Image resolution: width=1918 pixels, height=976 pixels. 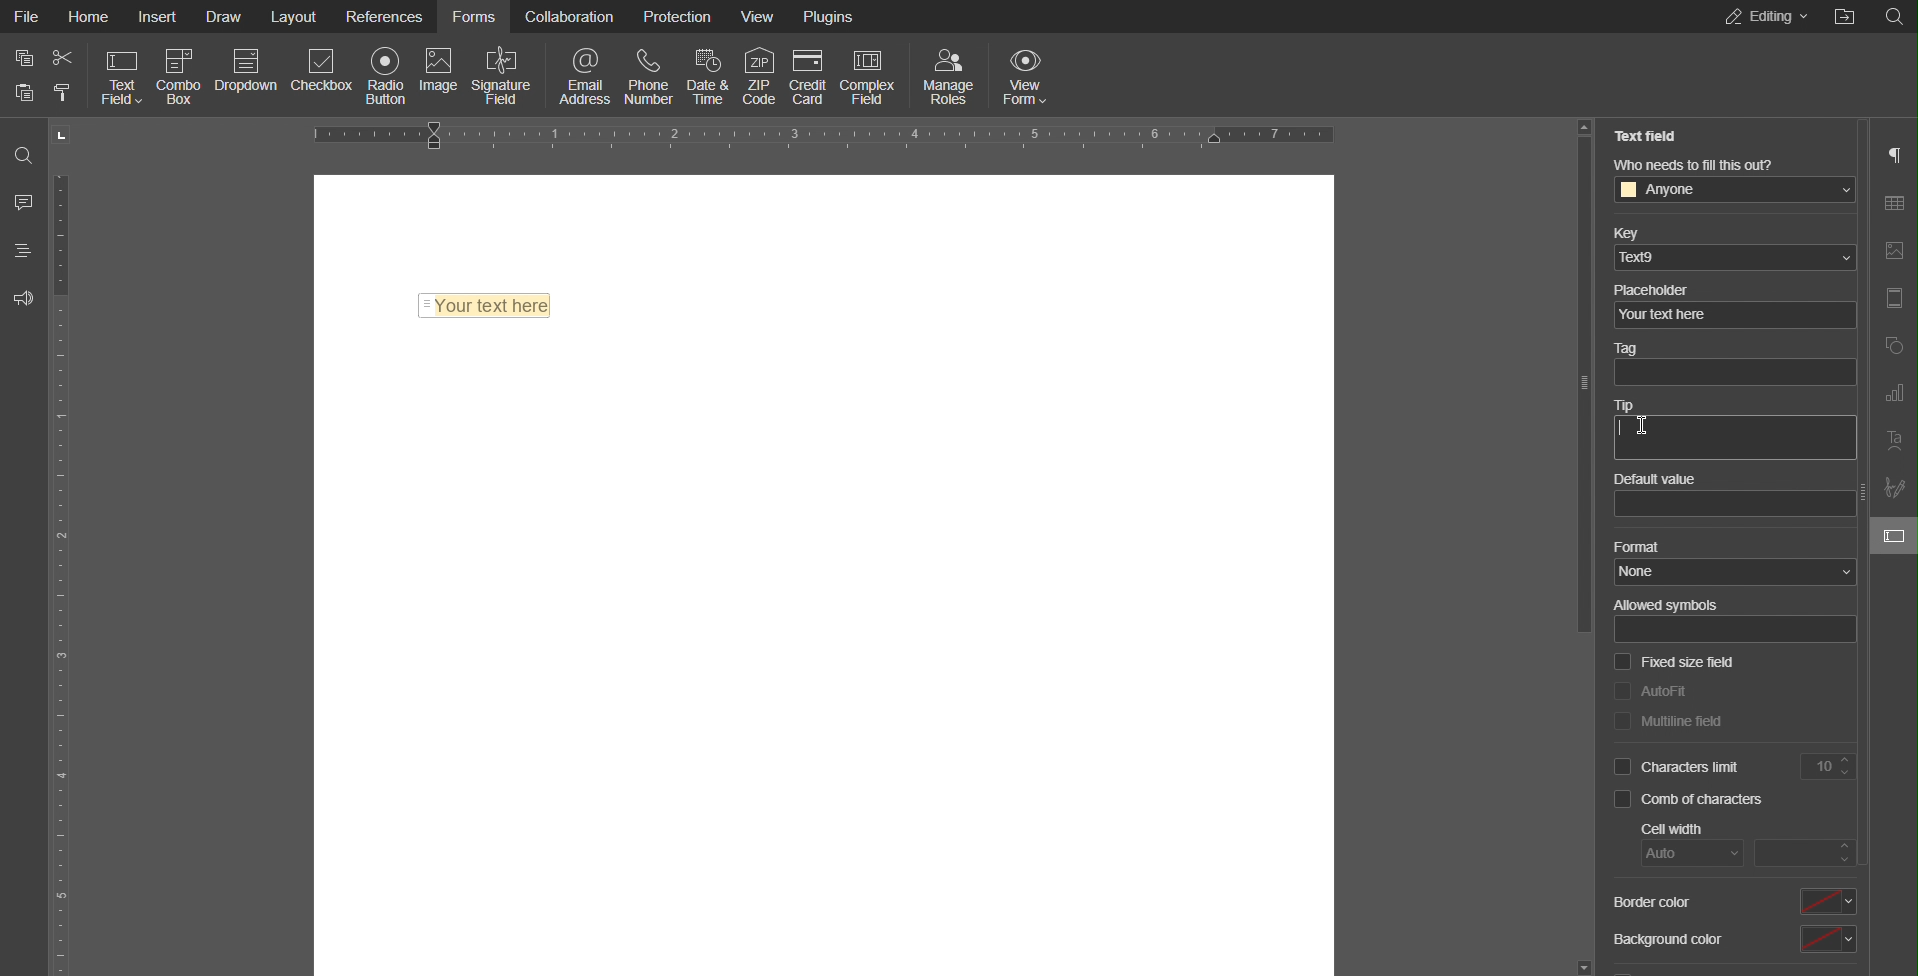 What do you see at coordinates (1727, 234) in the screenshot?
I see `Key` at bounding box center [1727, 234].